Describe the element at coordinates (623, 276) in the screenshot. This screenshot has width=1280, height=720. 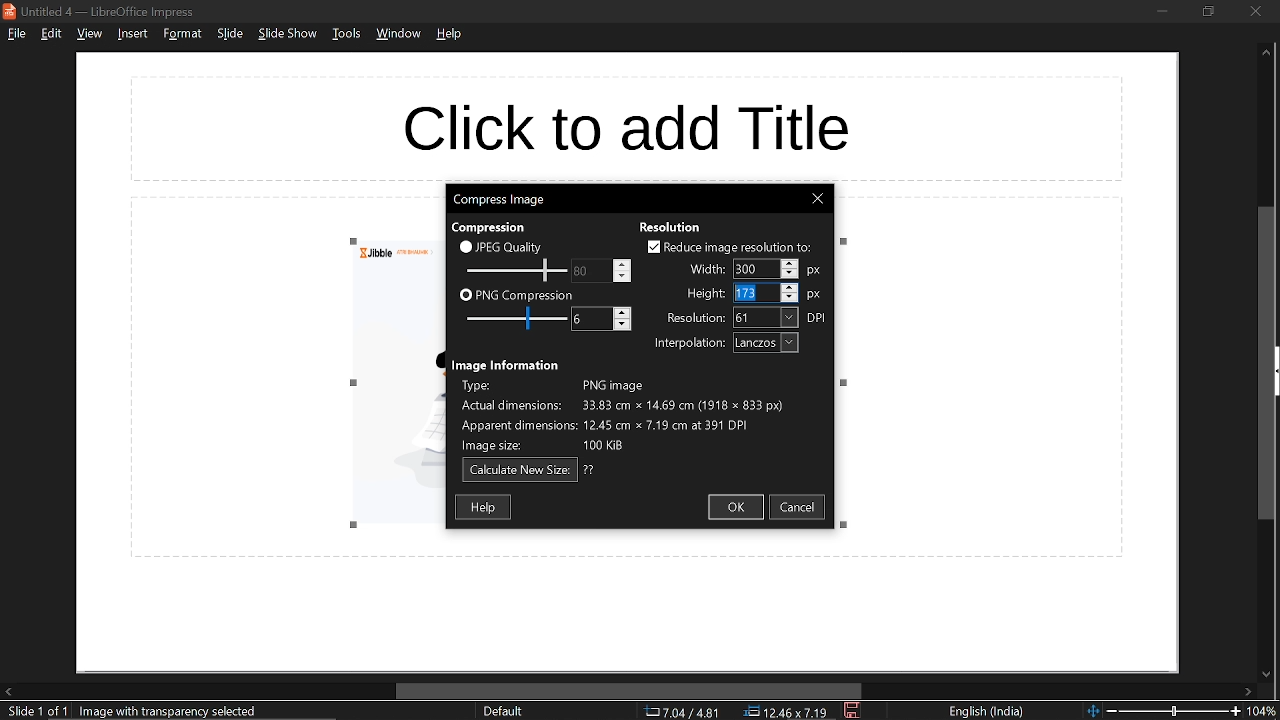
I see `Decrease ` at that location.